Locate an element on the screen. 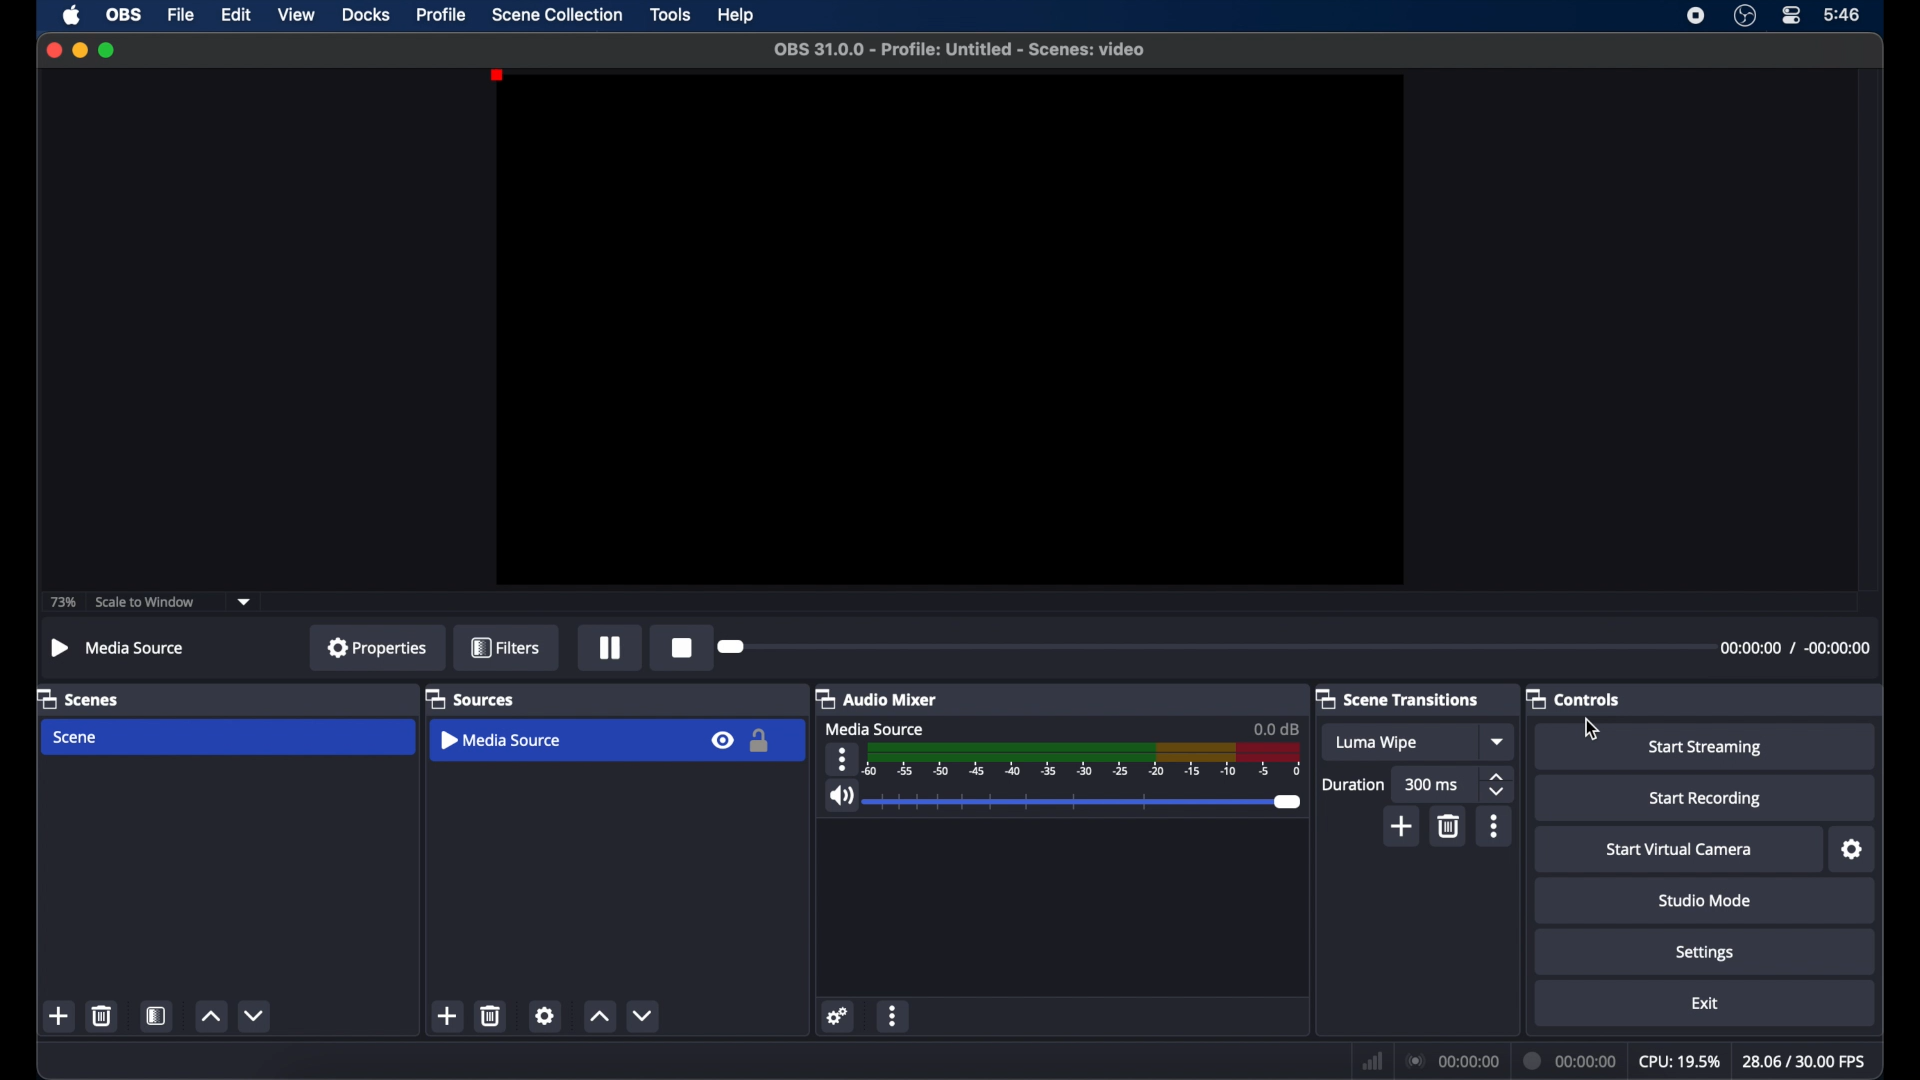 This screenshot has height=1080, width=1920. volume is located at coordinates (841, 796).